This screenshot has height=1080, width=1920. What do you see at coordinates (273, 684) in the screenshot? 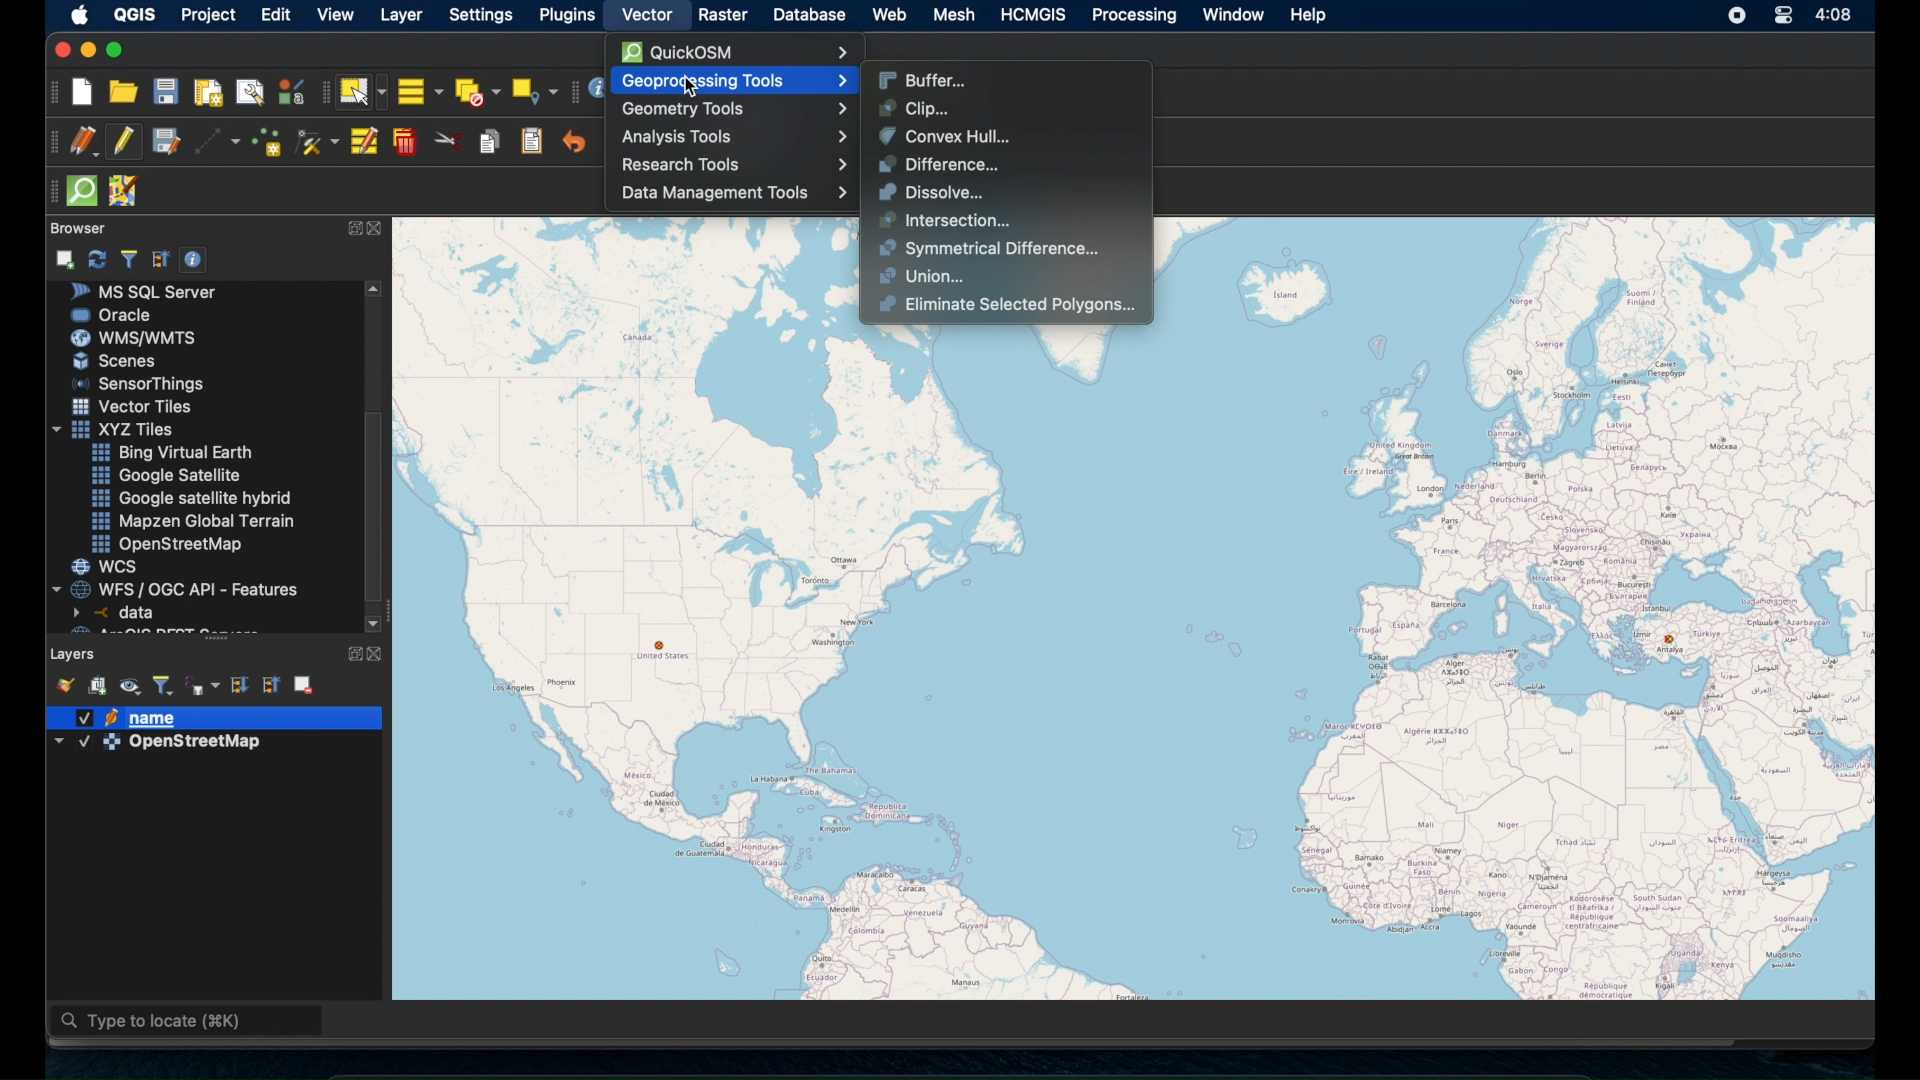
I see `collapse all` at bounding box center [273, 684].